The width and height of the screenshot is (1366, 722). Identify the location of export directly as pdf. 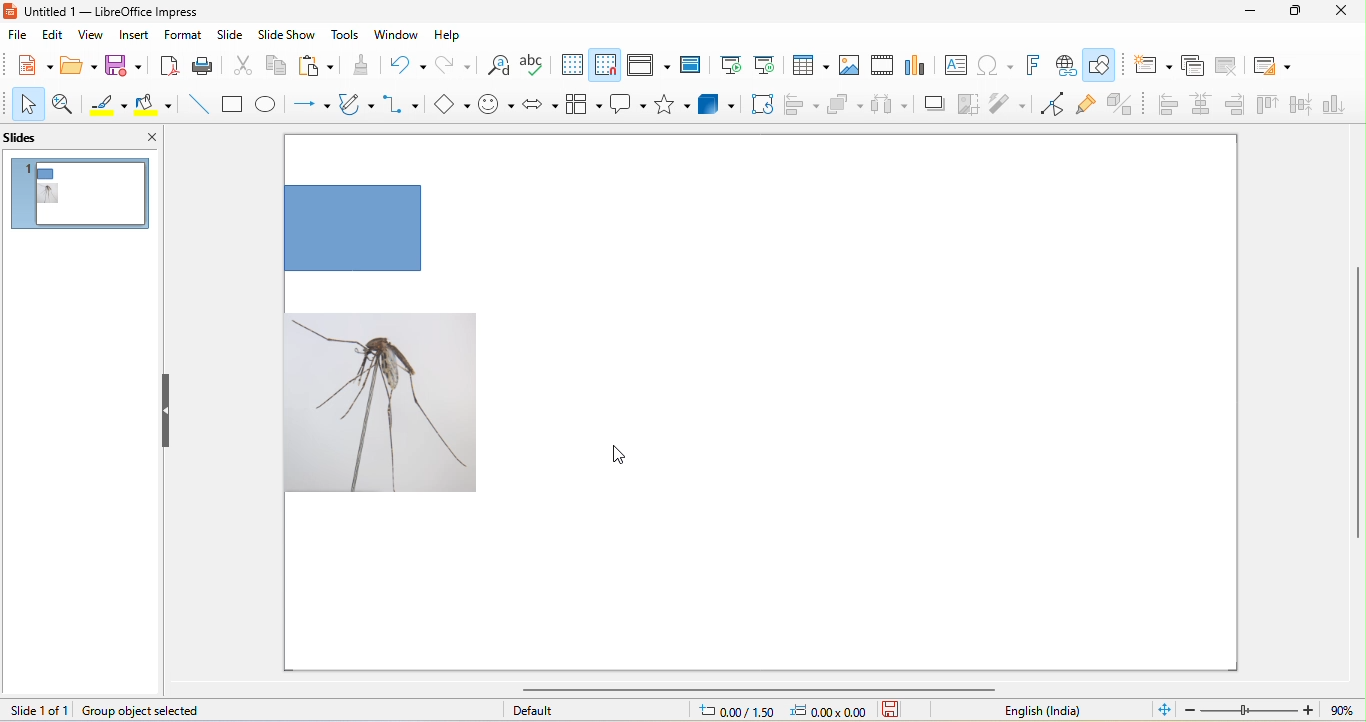
(169, 67).